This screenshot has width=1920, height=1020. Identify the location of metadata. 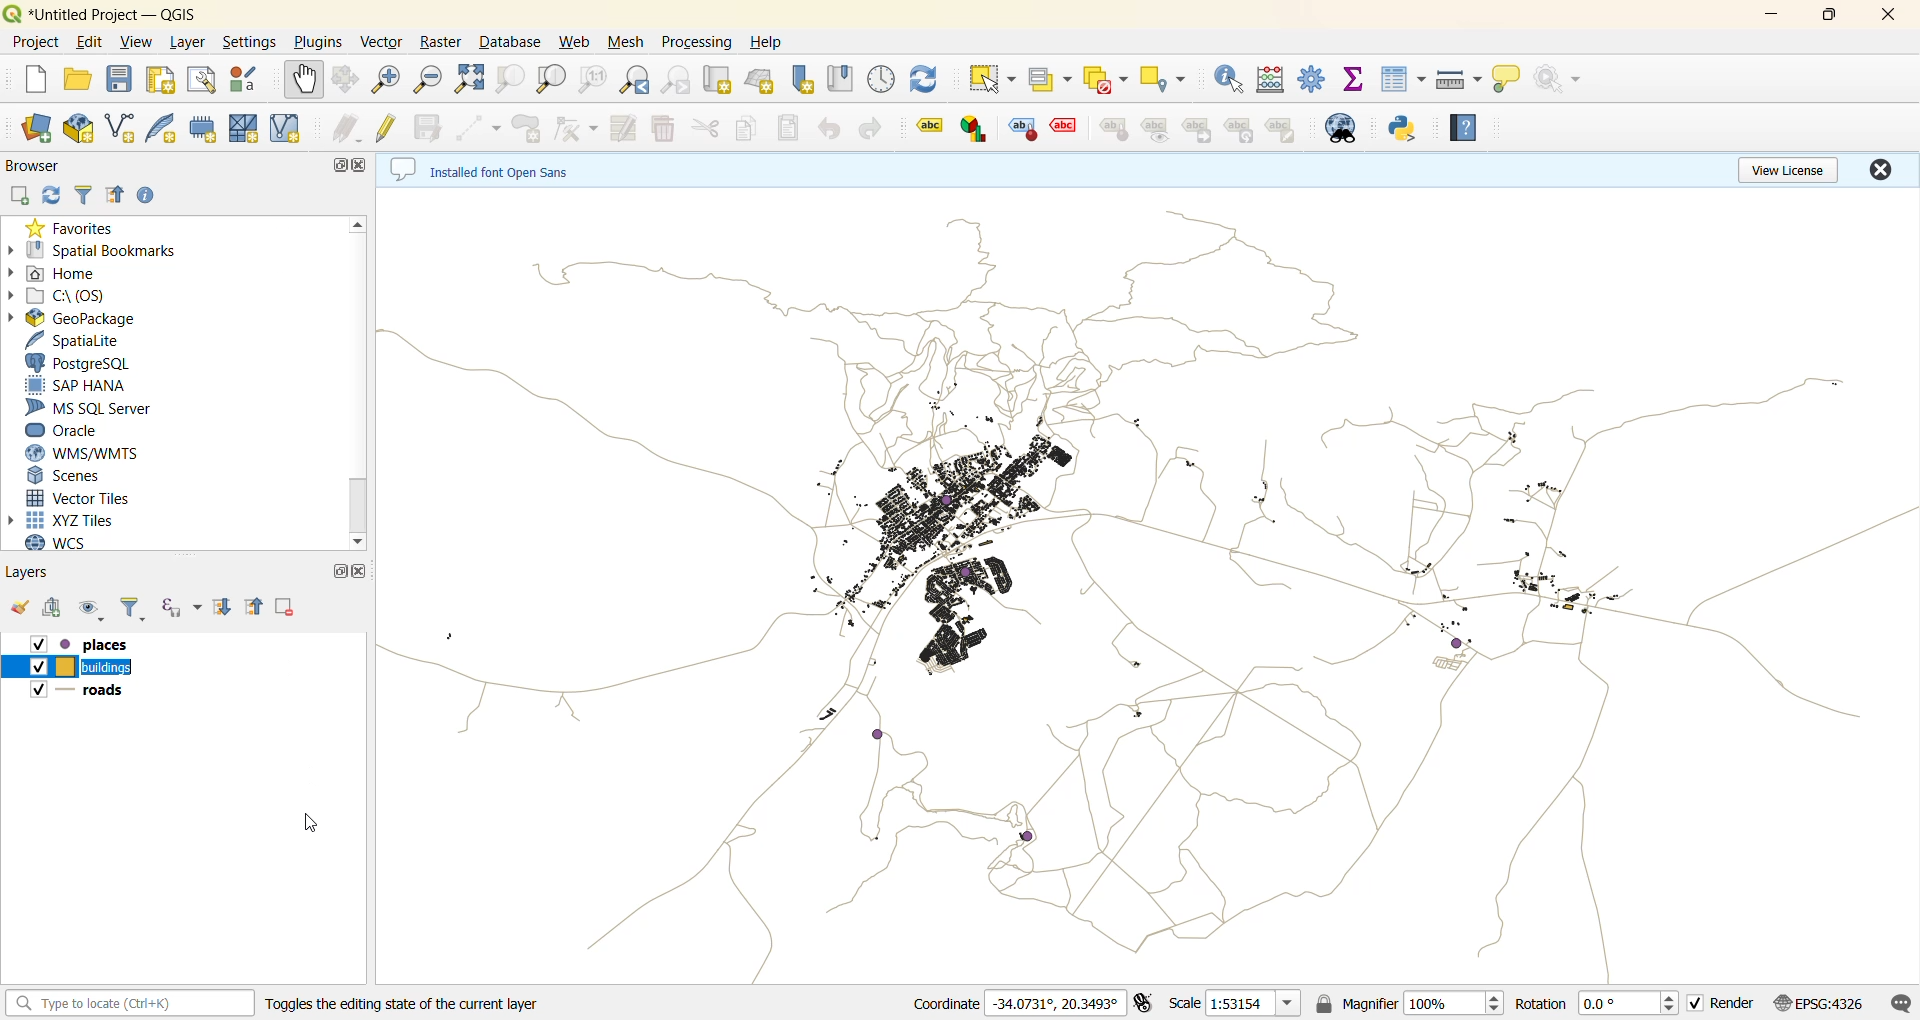
(493, 168).